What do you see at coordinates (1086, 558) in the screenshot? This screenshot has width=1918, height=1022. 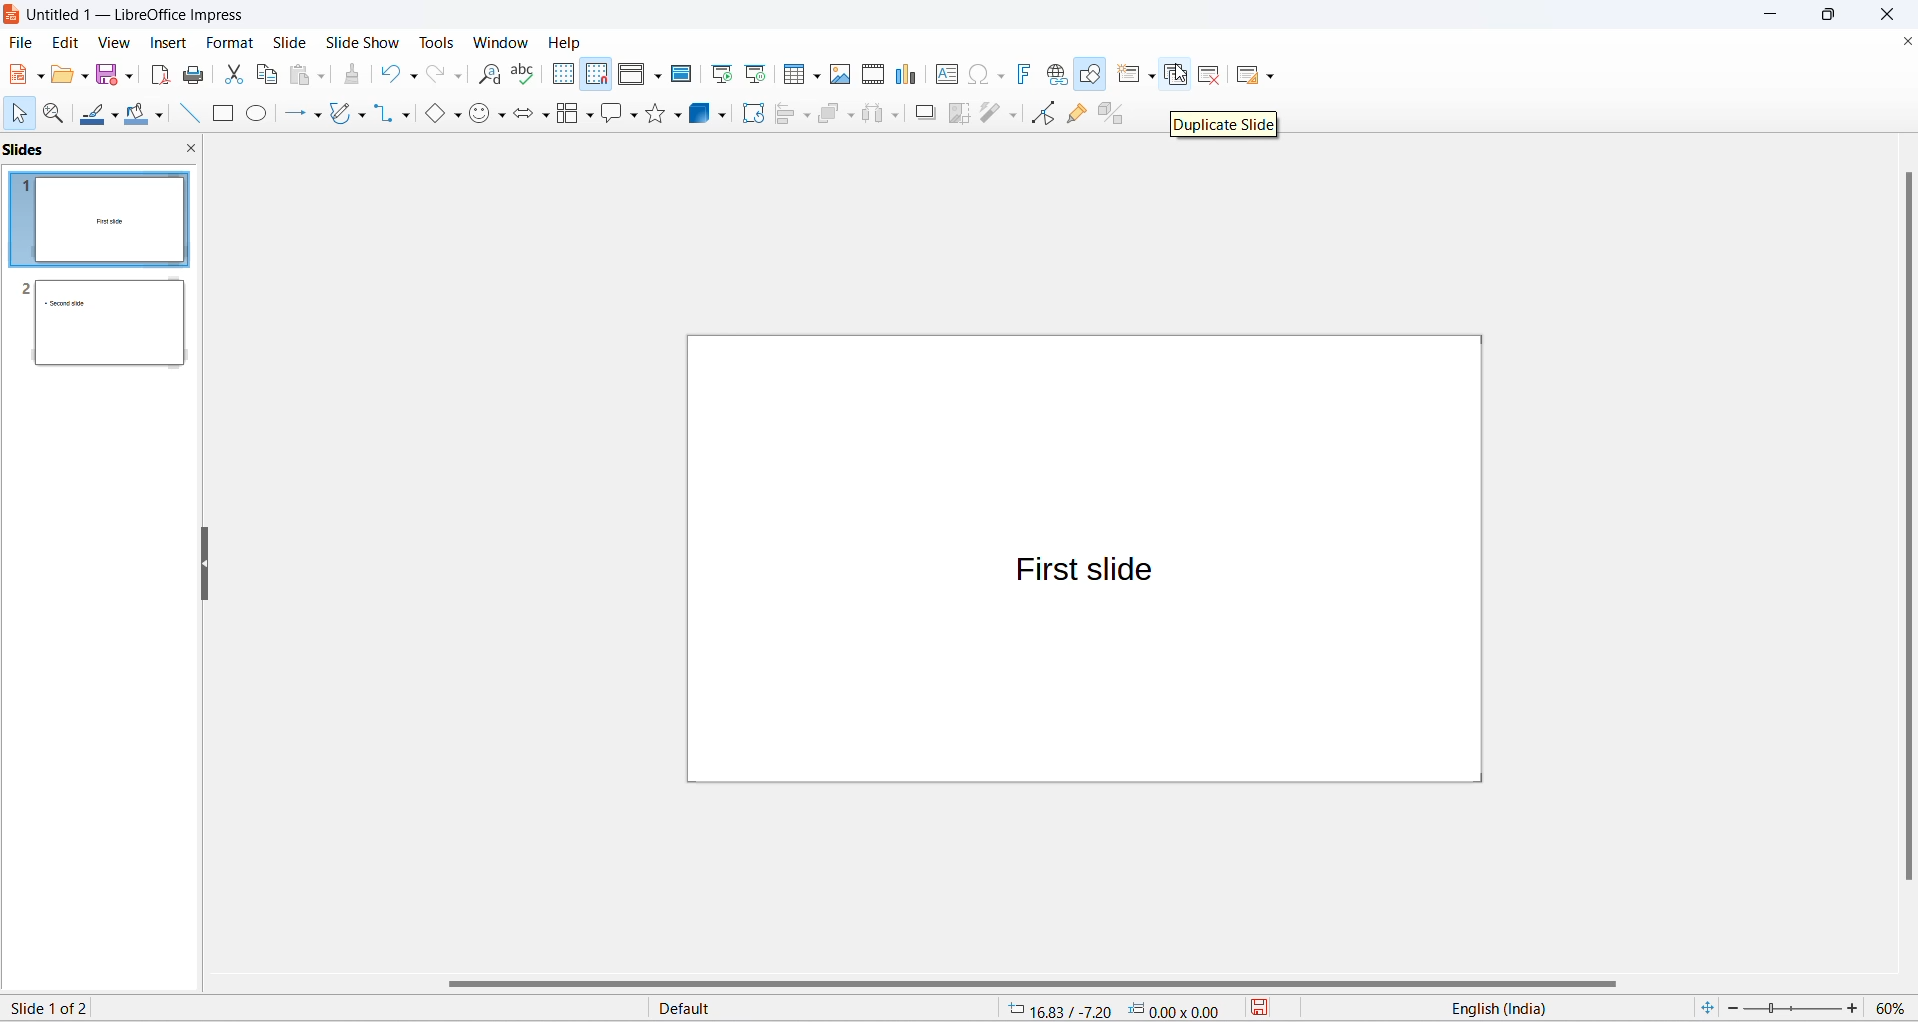 I see `canvas ` at bounding box center [1086, 558].